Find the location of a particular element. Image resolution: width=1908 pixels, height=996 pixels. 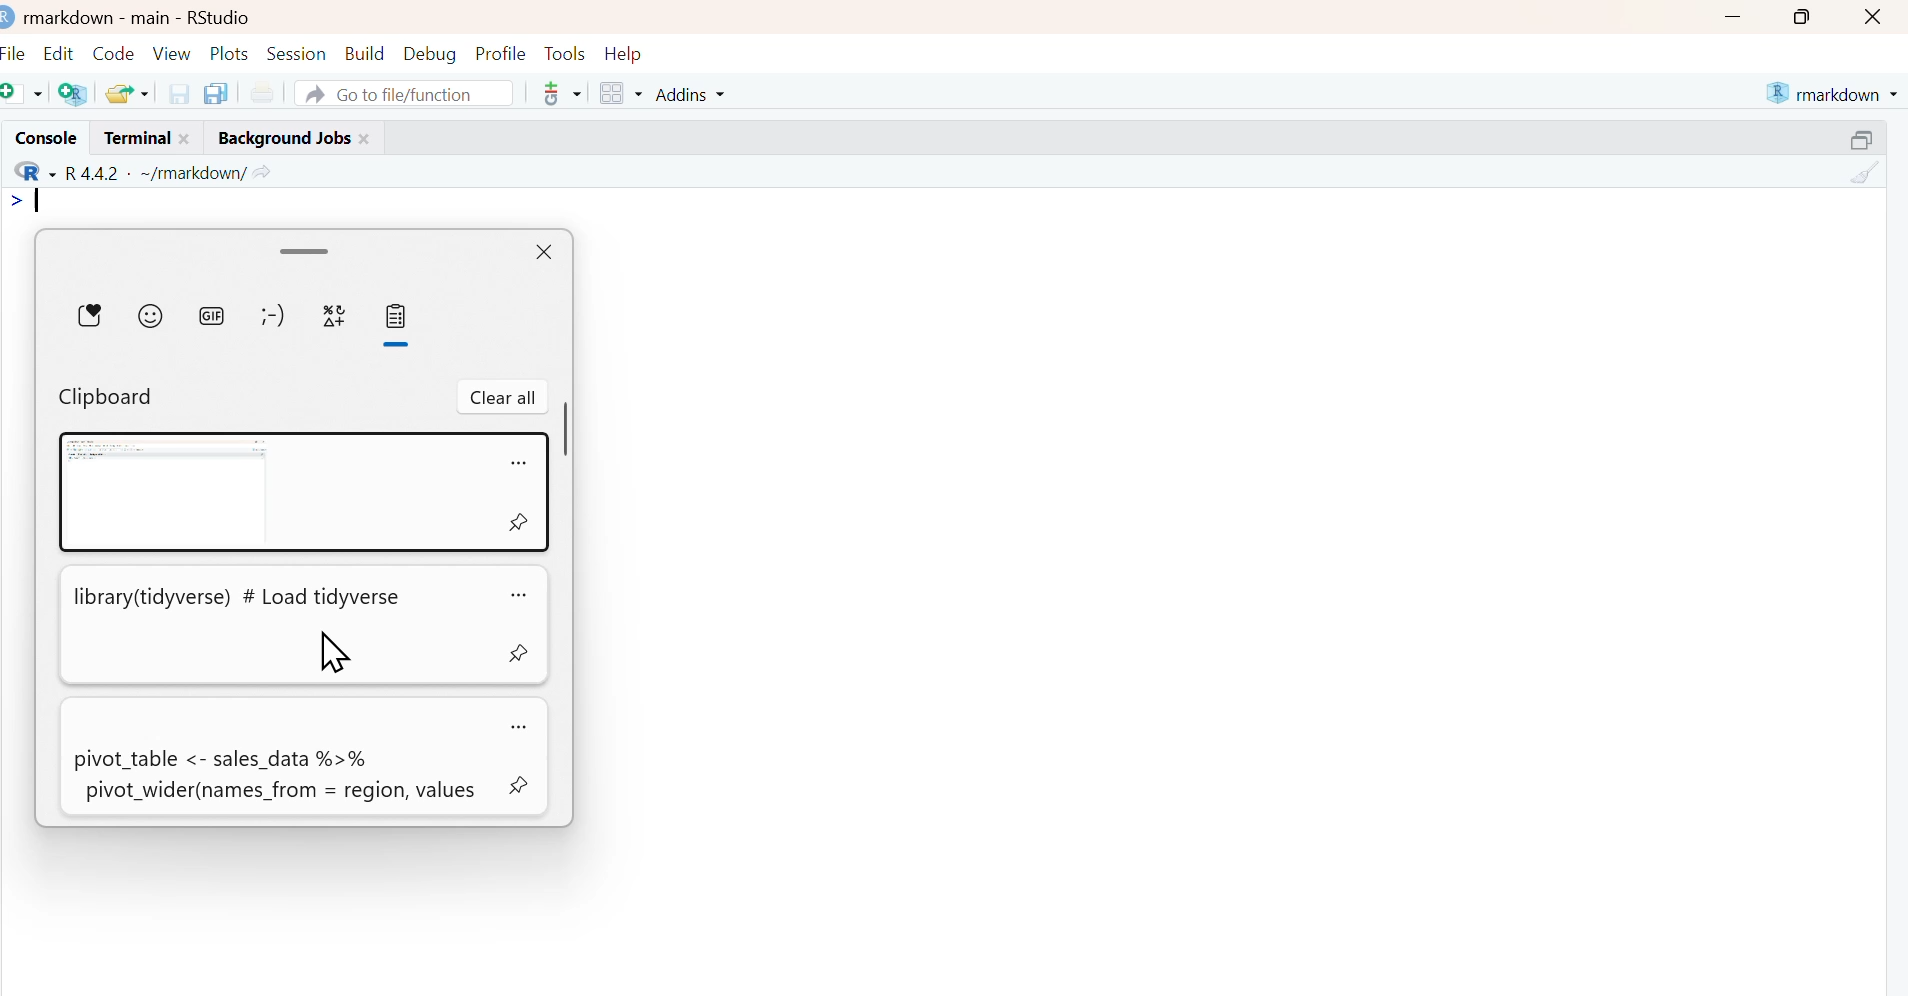

workspace panes is located at coordinates (621, 94).